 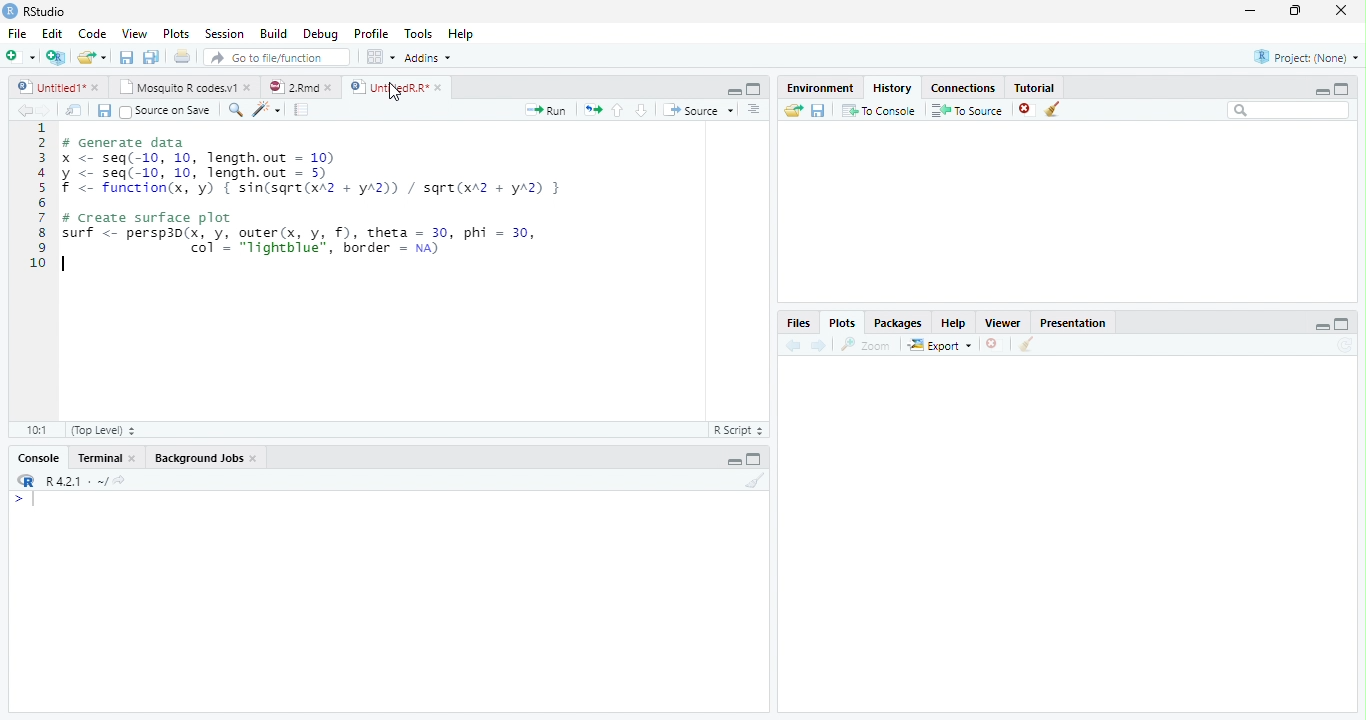 What do you see at coordinates (45, 111) in the screenshot?
I see `Go forward to next source location` at bounding box center [45, 111].